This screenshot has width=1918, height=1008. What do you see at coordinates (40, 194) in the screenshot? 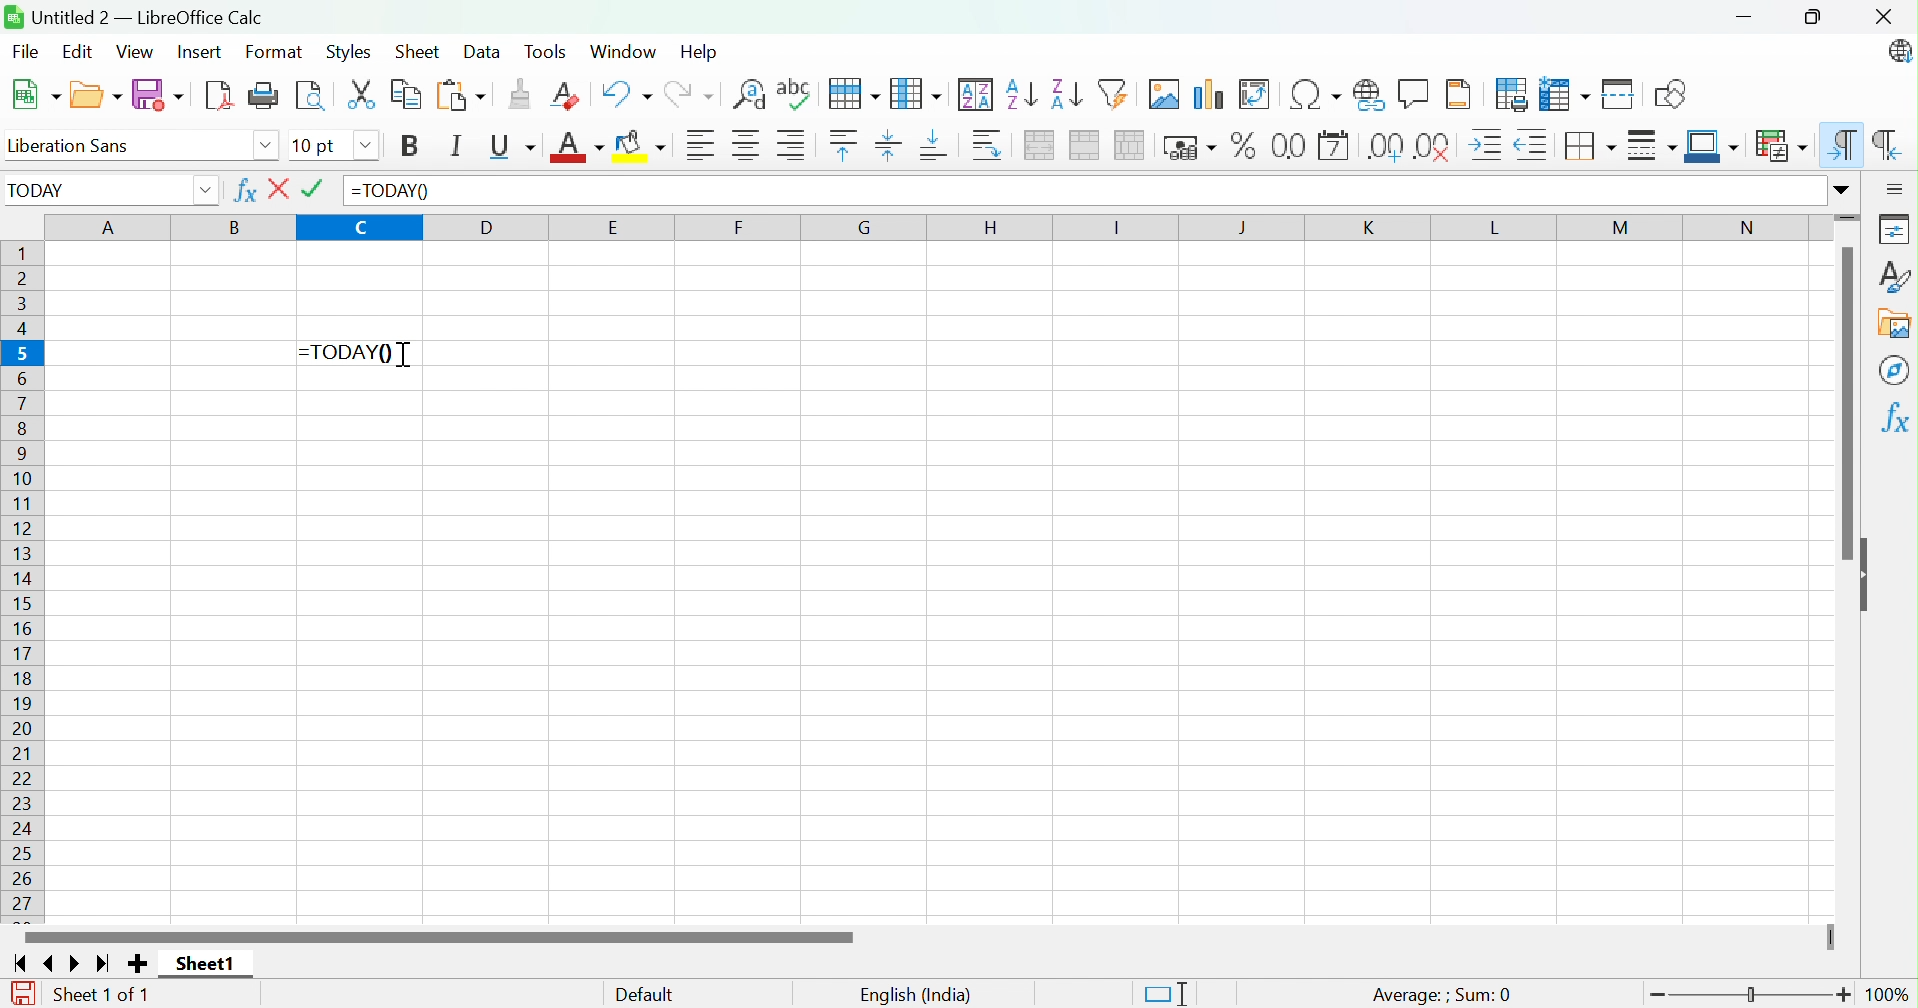
I see `TODAY` at bounding box center [40, 194].